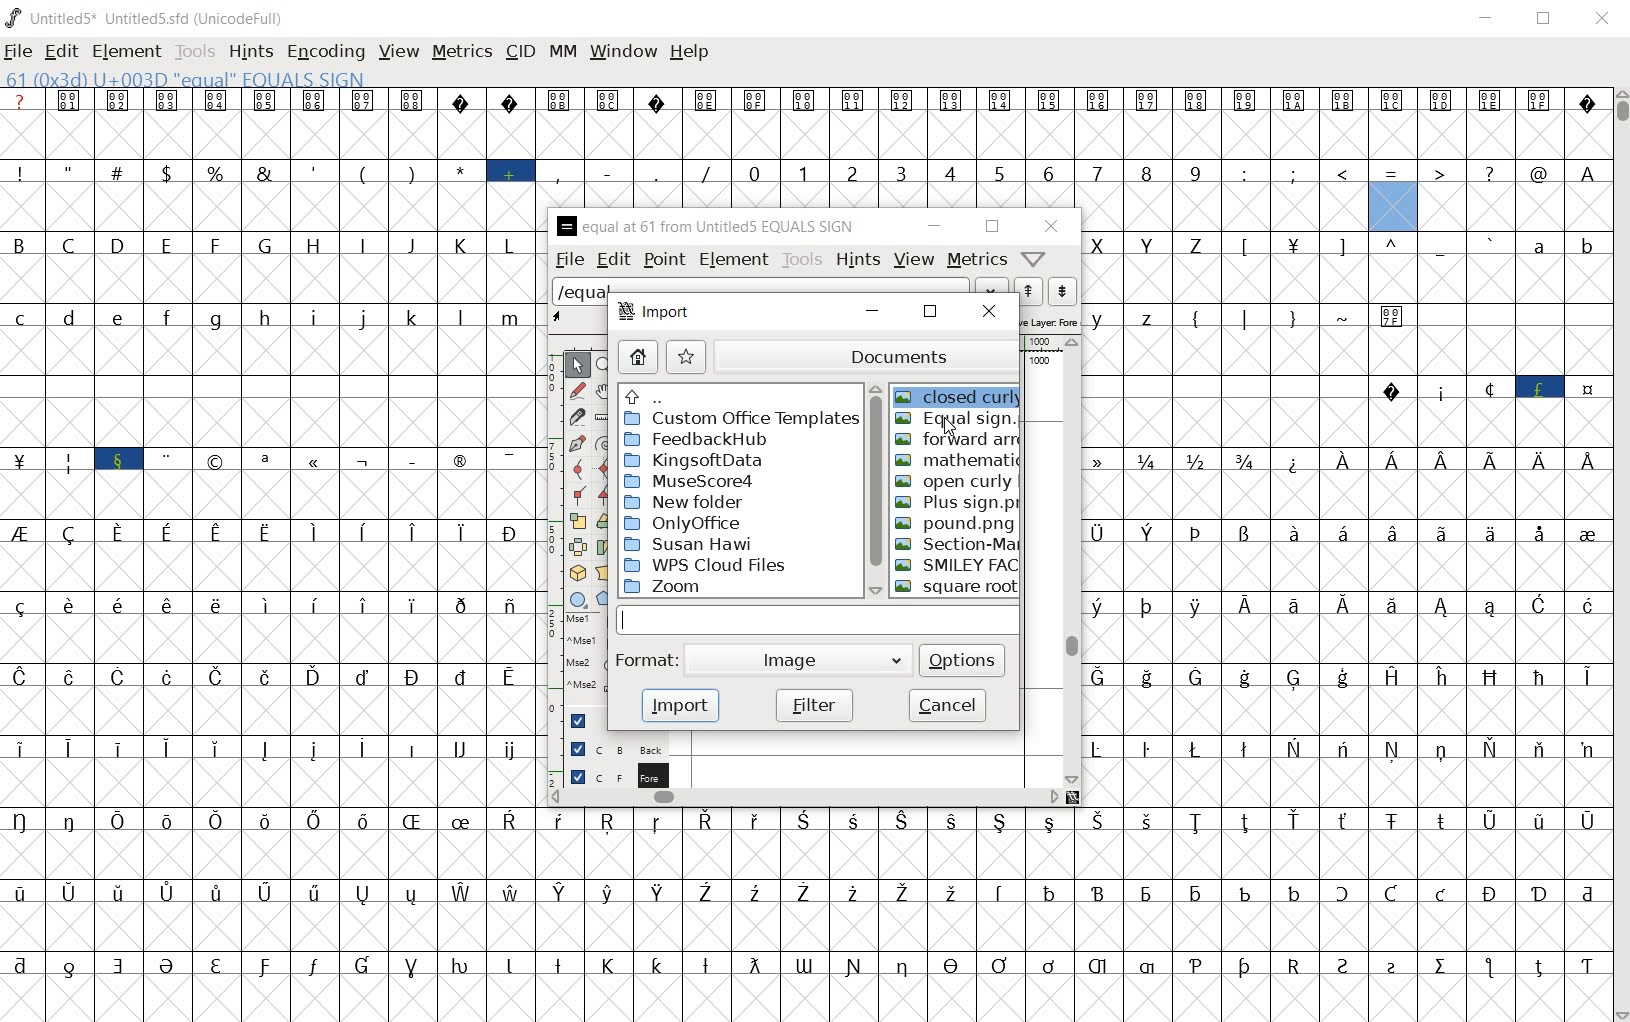  What do you see at coordinates (871, 314) in the screenshot?
I see `minimize` at bounding box center [871, 314].